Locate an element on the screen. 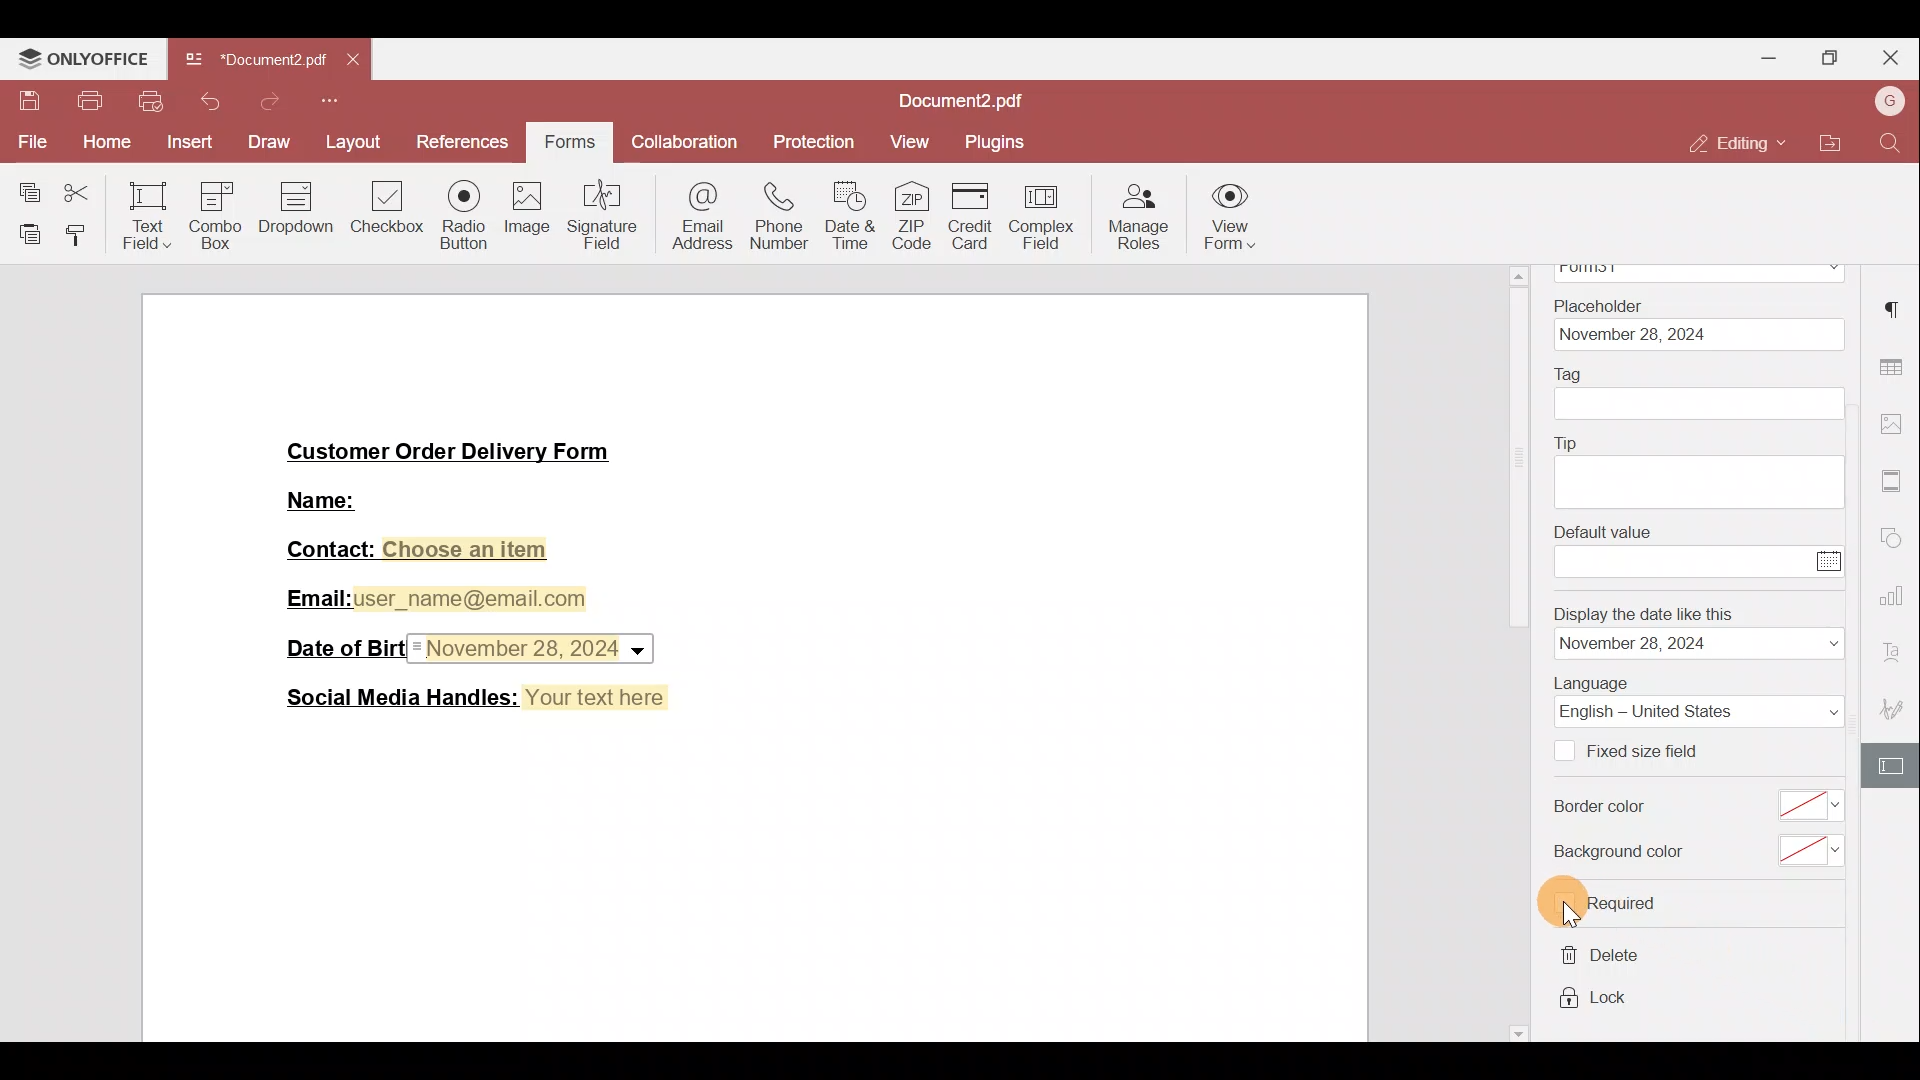  Fixed size field is located at coordinates (1660, 752).